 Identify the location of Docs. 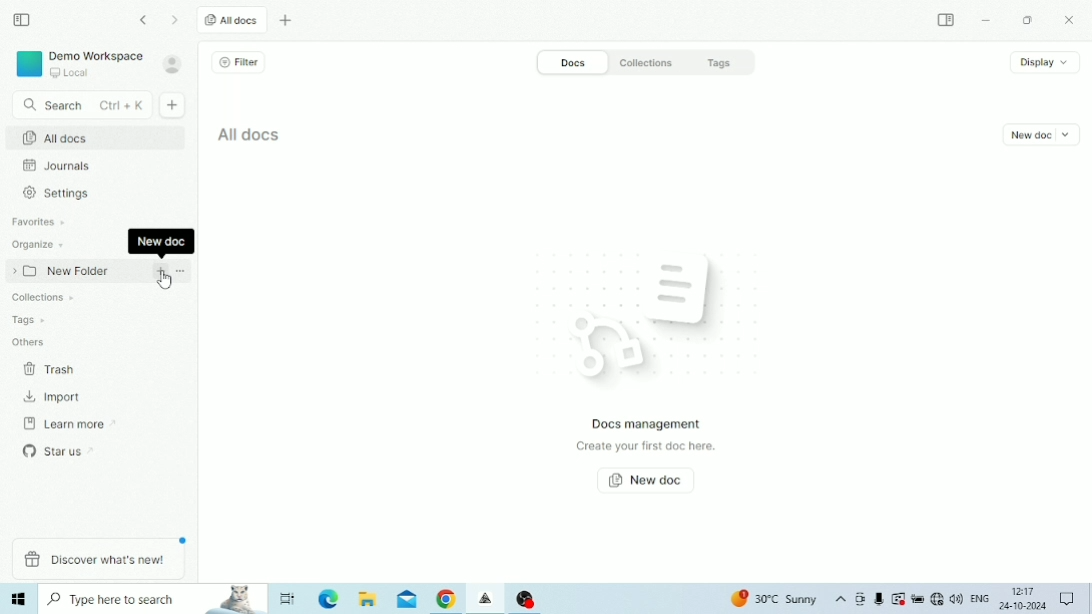
(571, 62).